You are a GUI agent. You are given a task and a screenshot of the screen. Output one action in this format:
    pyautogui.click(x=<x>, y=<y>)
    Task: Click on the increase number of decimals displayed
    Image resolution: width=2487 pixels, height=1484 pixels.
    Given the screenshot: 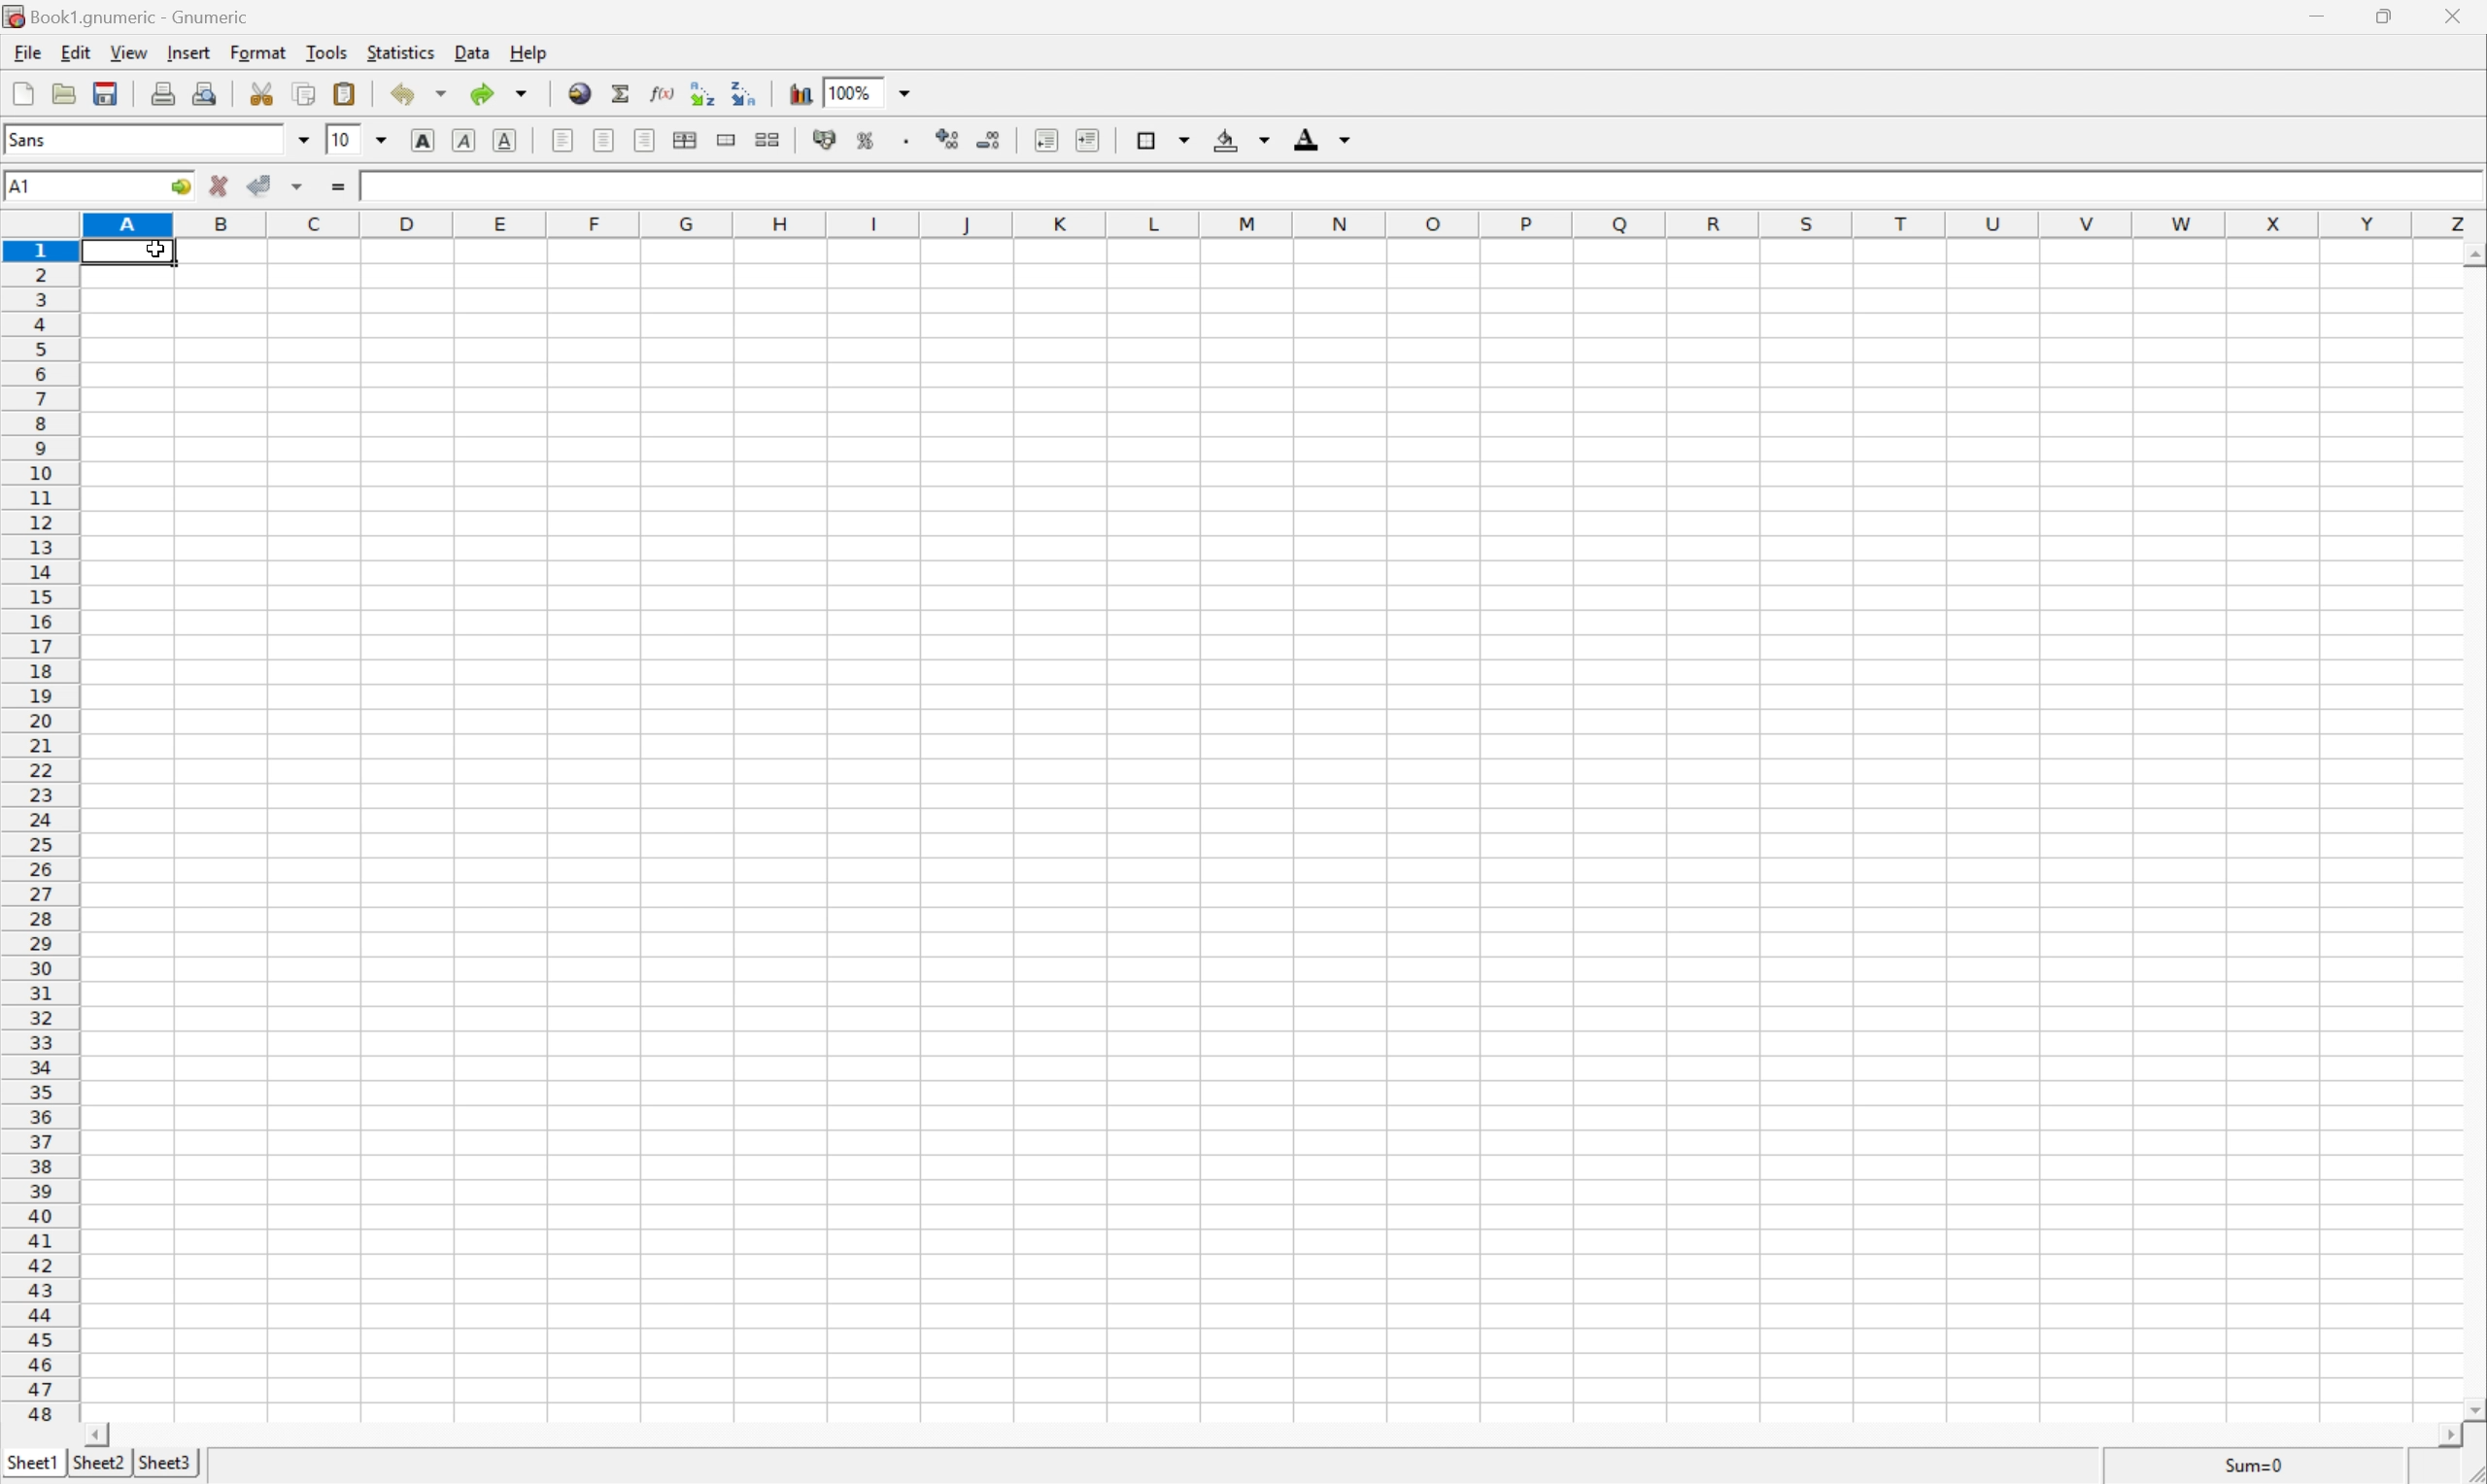 What is the action you would take?
    pyautogui.click(x=951, y=140)
    